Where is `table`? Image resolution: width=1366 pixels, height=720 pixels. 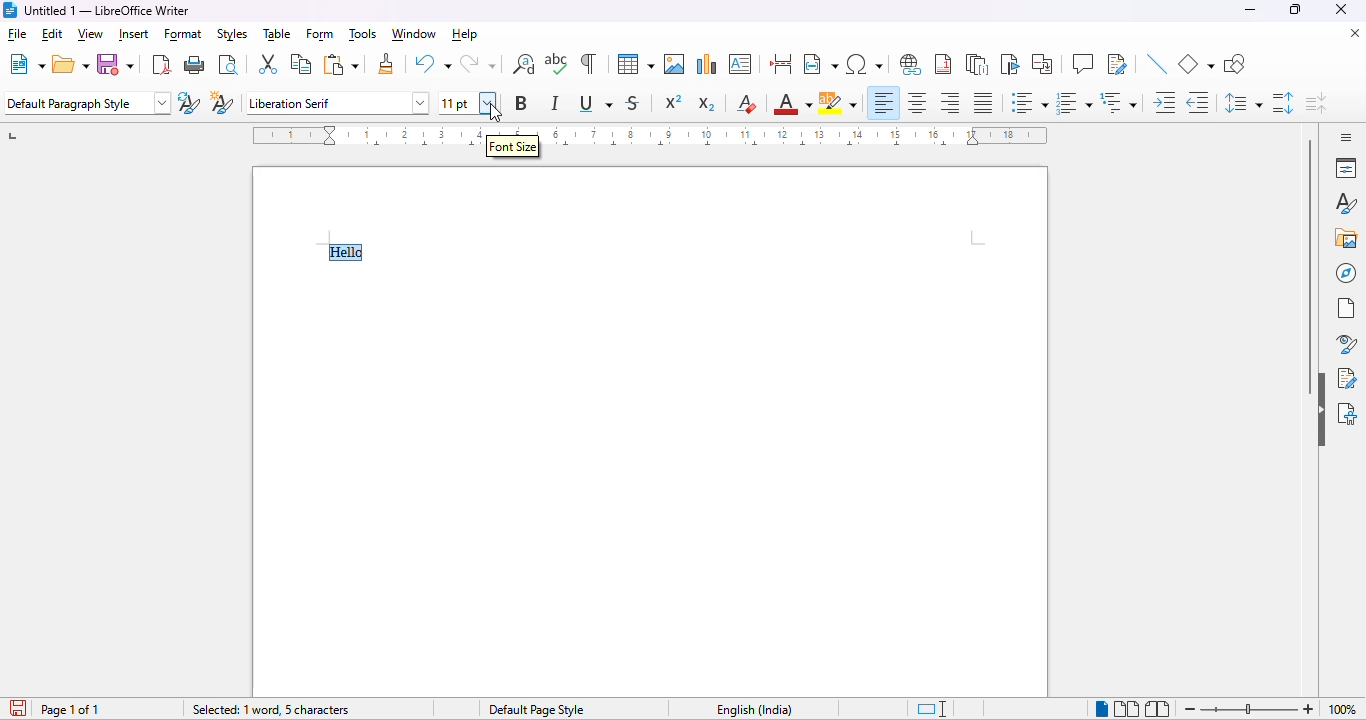 table is located at coordinates (277, 35).